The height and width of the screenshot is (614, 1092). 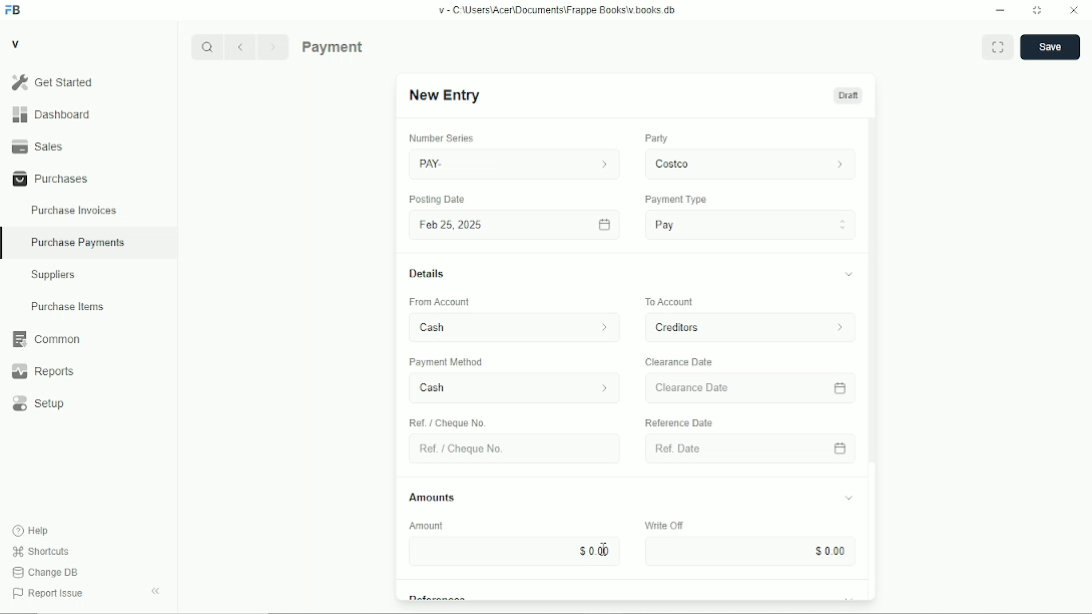 I want to click on Clearance Date, so click(x=736, y=388).